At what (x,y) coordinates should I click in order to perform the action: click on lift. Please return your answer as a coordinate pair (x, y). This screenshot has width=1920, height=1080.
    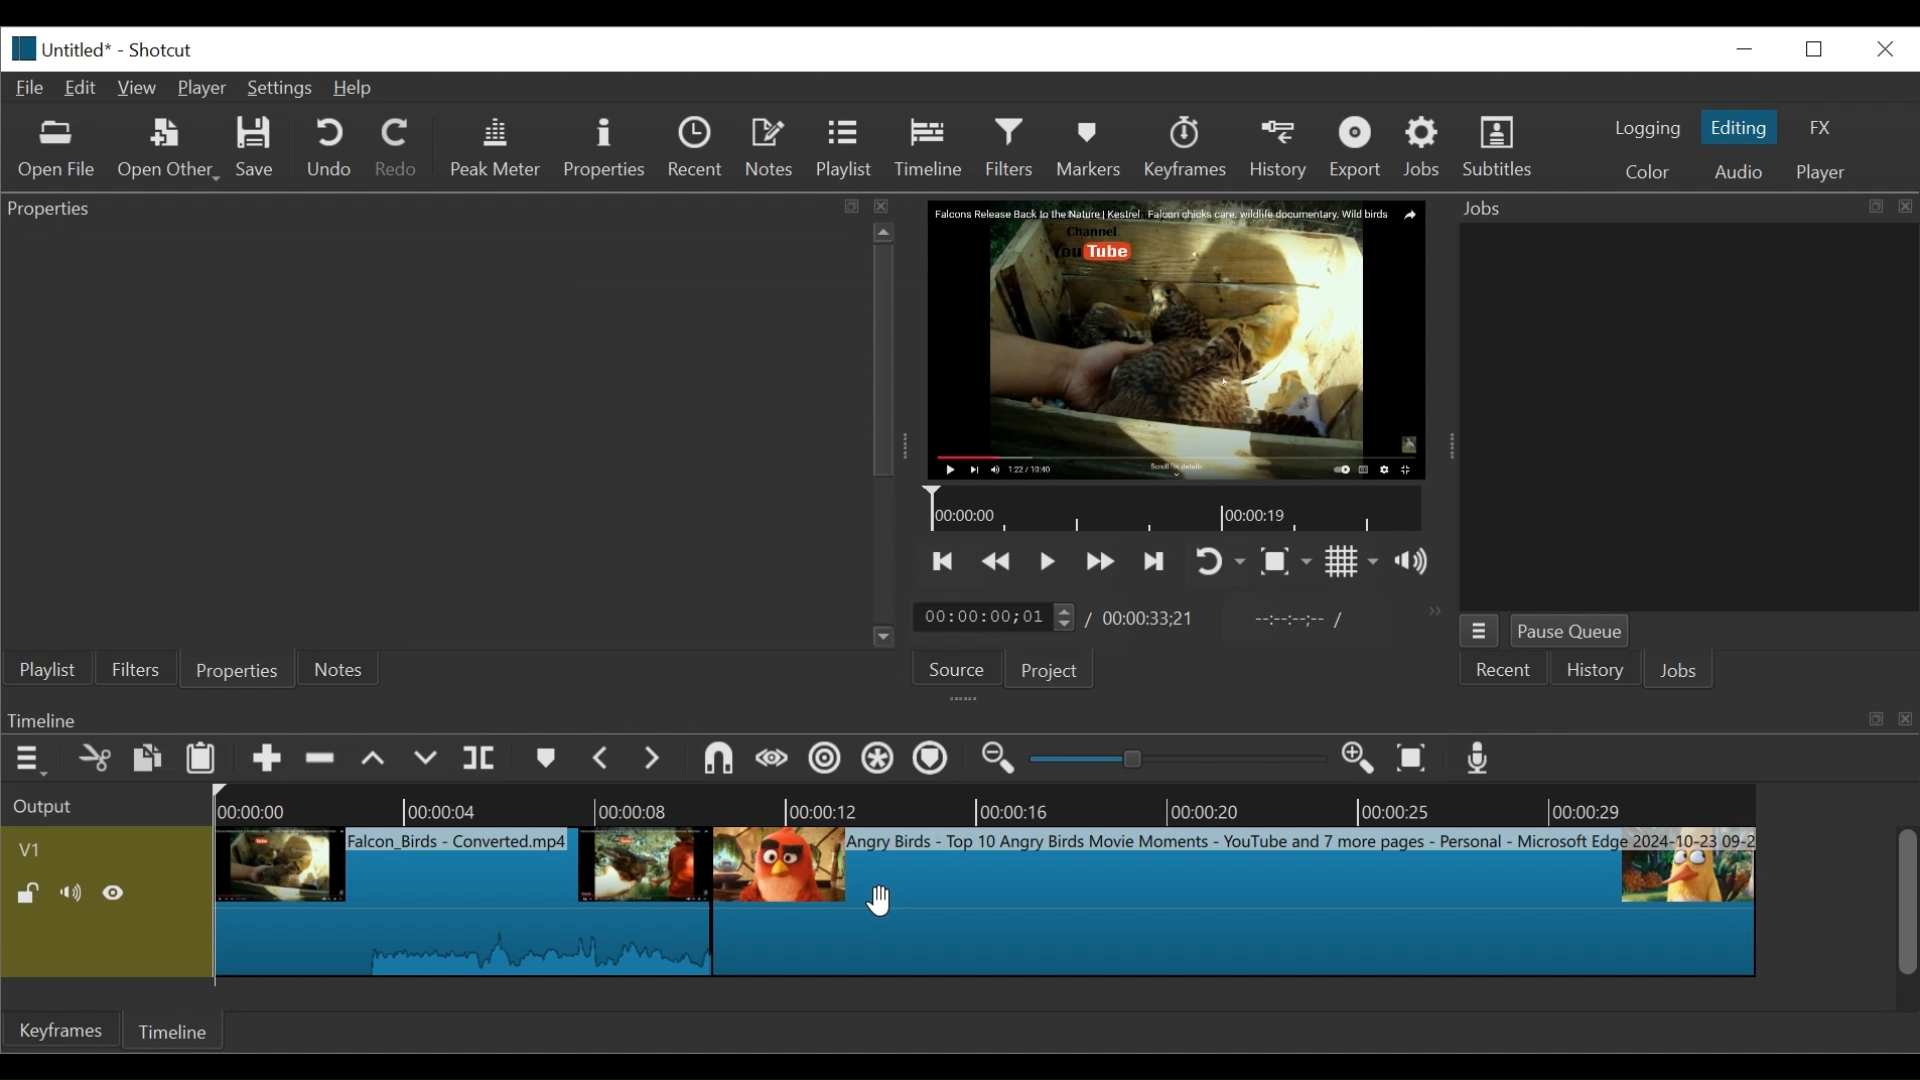
    Looking at the image, I should click on (375, 760).